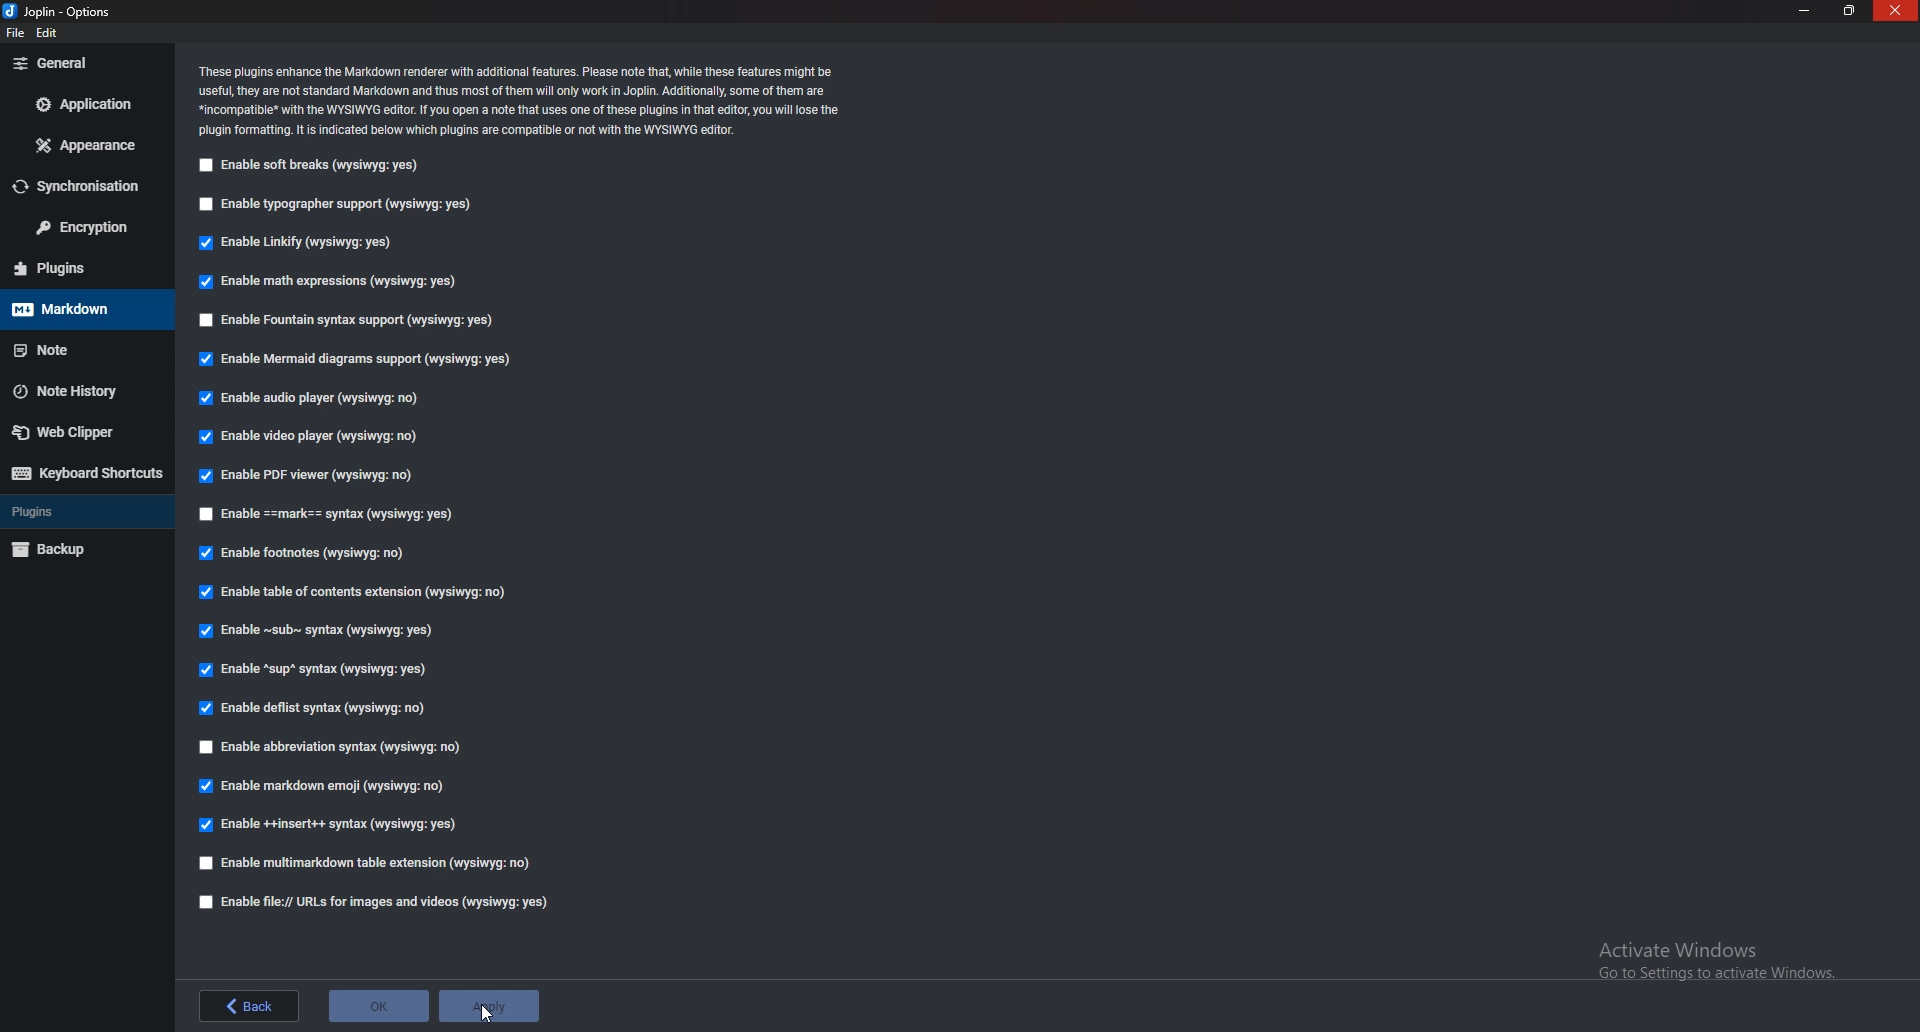  Describe the element at coordinates (74, 389) in the screenshot. I see `Note history` at that location.